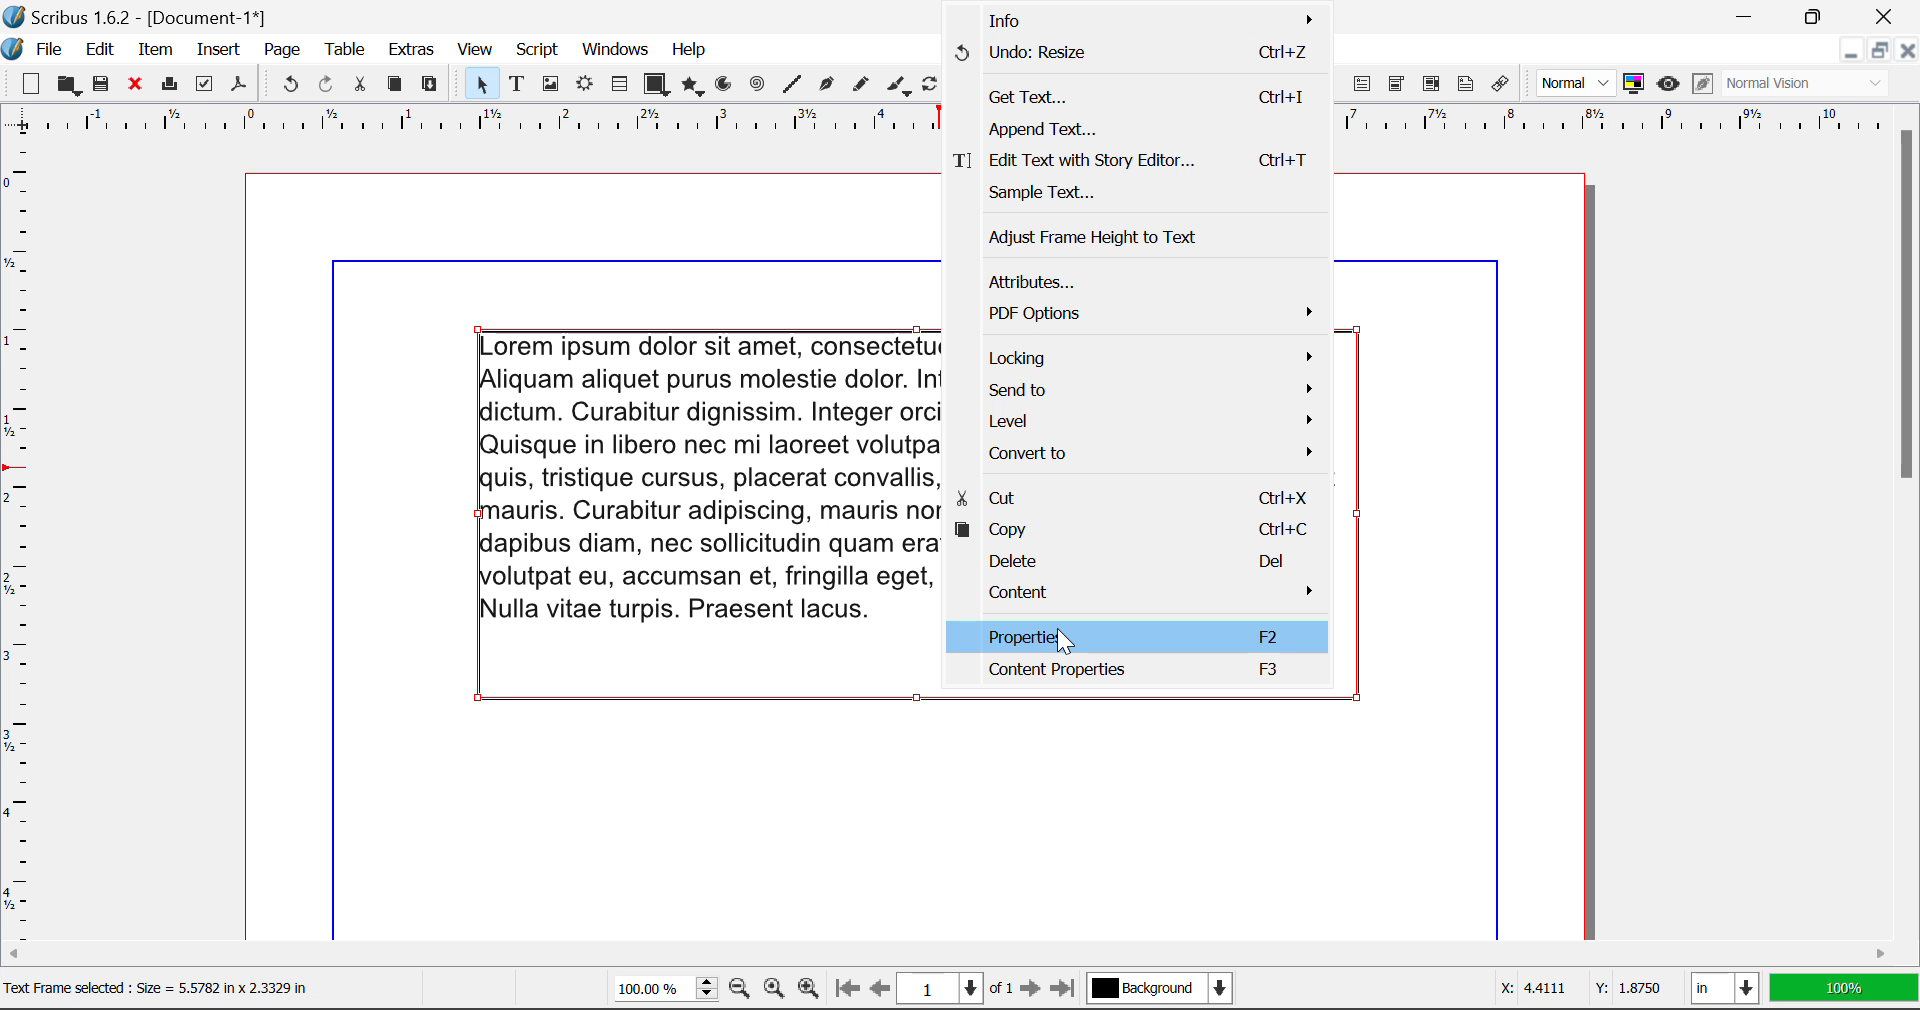 This screenshot has width=1920, height=1010. What do you see at coordinates (414, 50) in the screenshot?
I see `Extras` at bounding box center [414, 50].